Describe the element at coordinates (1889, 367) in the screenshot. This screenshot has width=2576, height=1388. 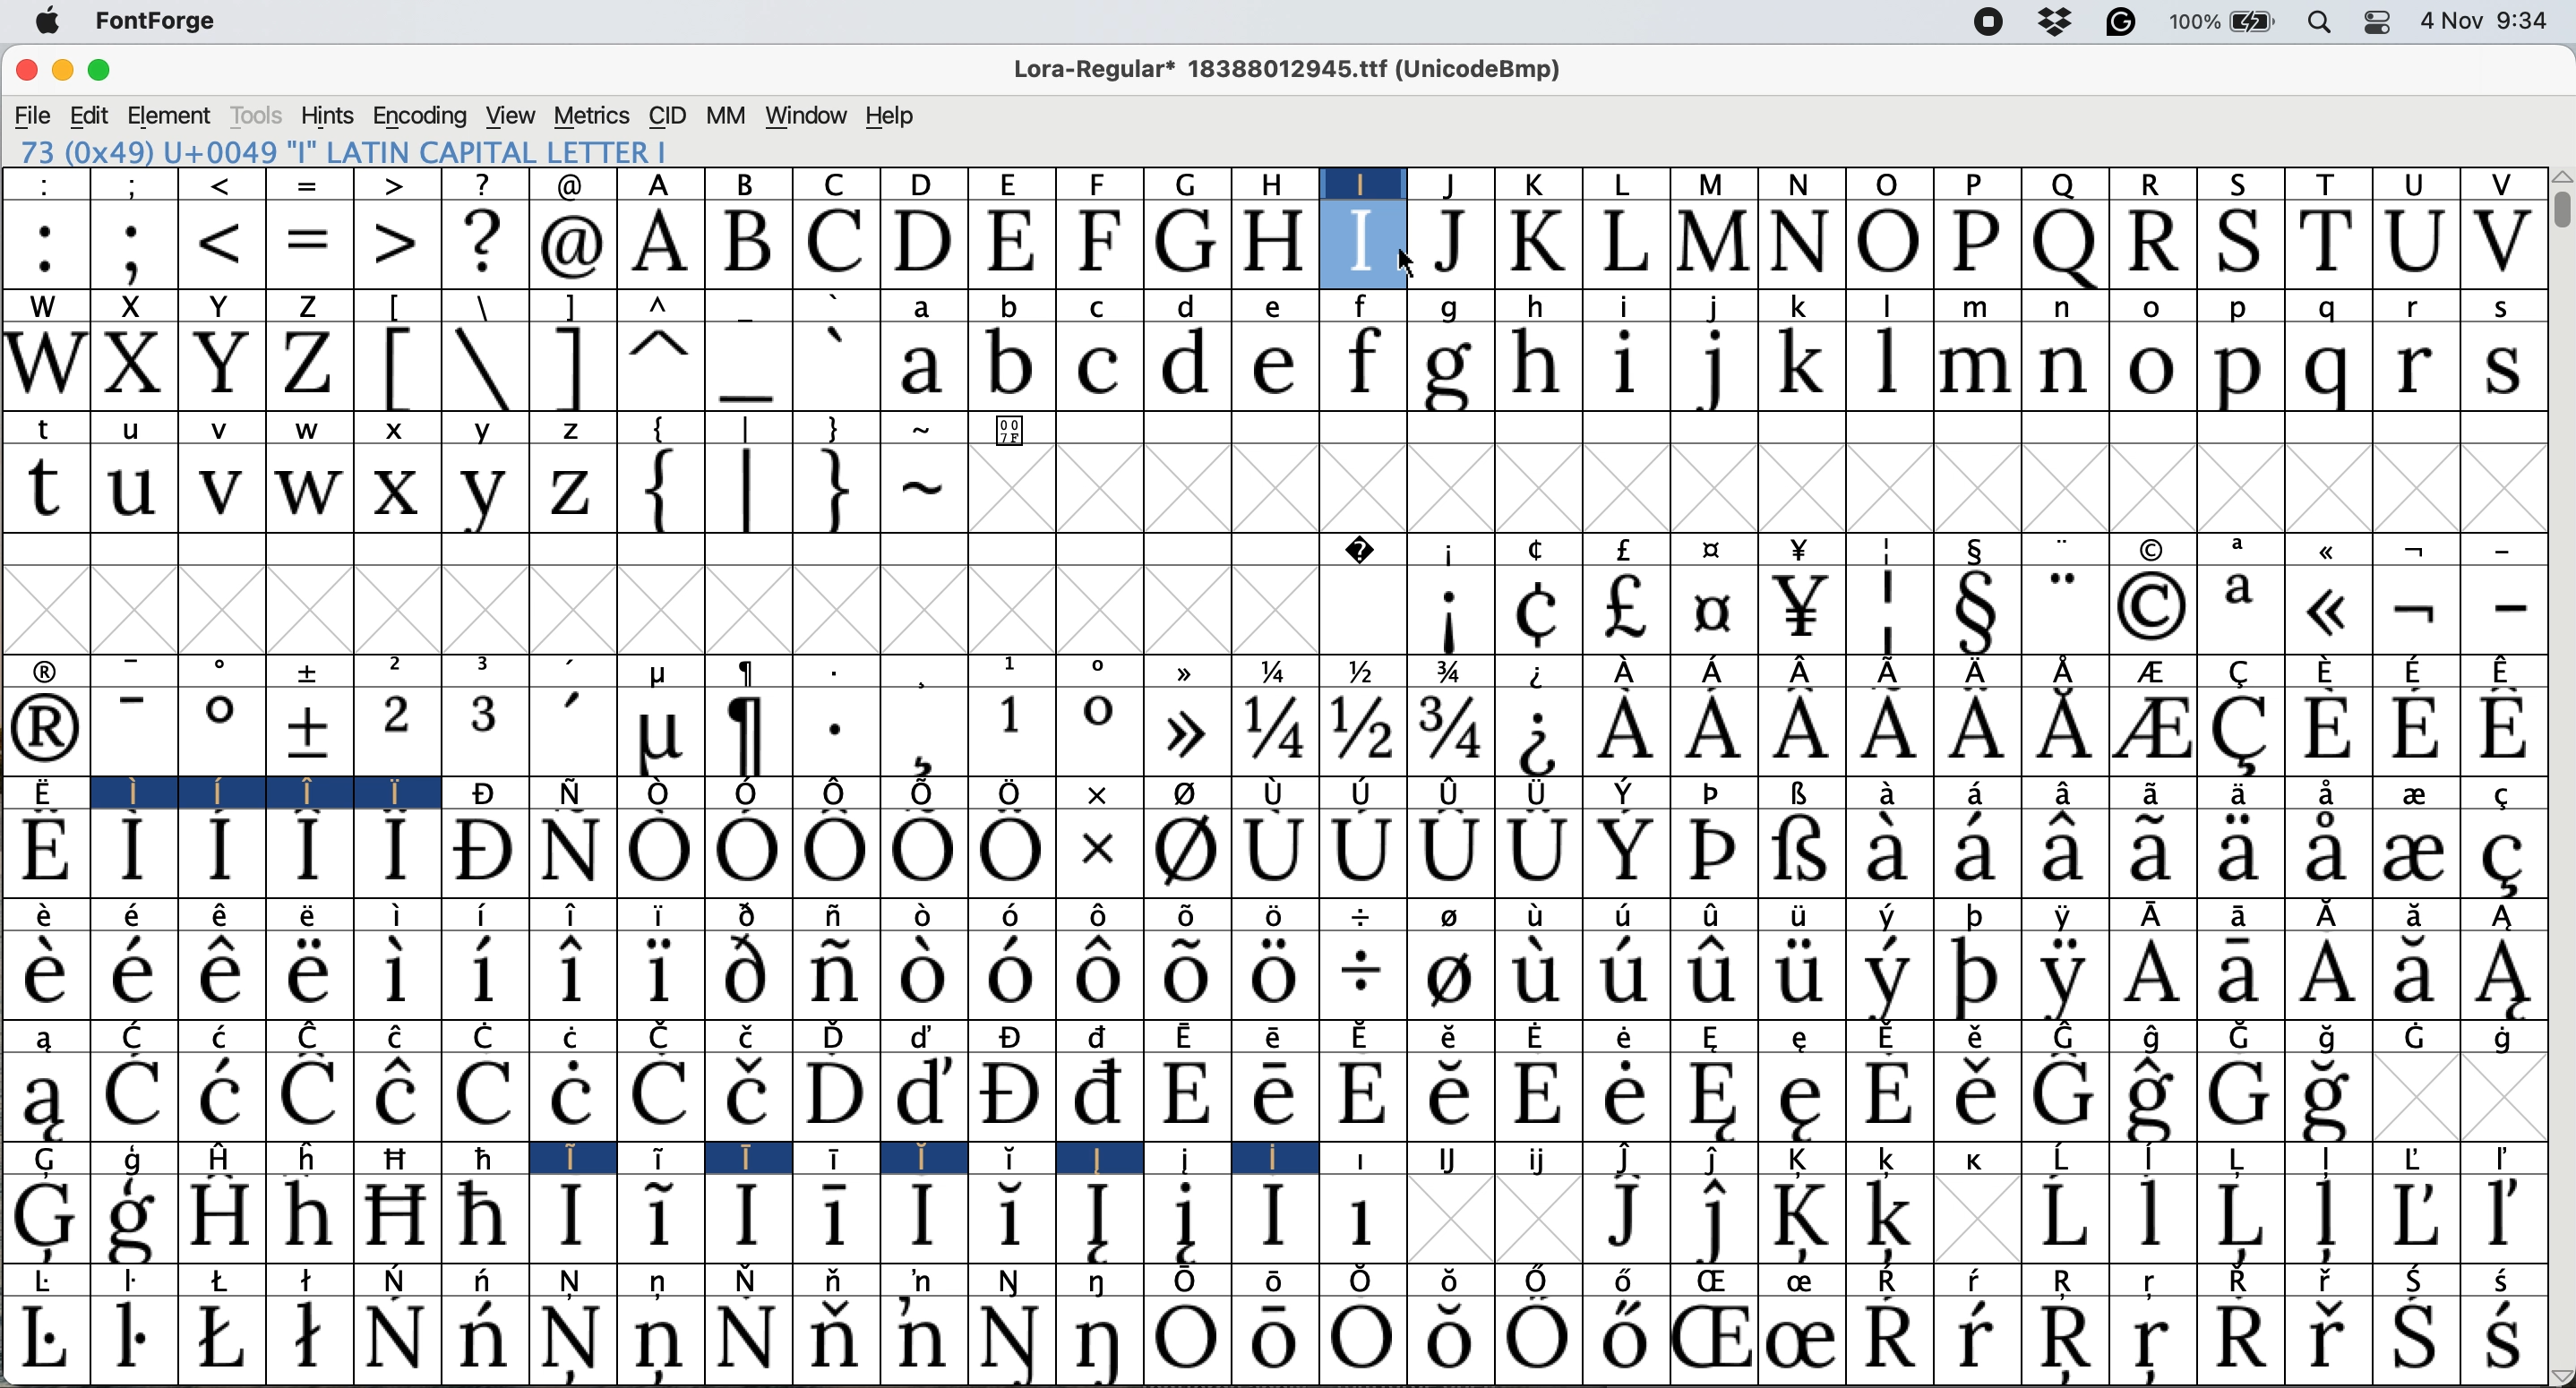
I see `l` at that location.